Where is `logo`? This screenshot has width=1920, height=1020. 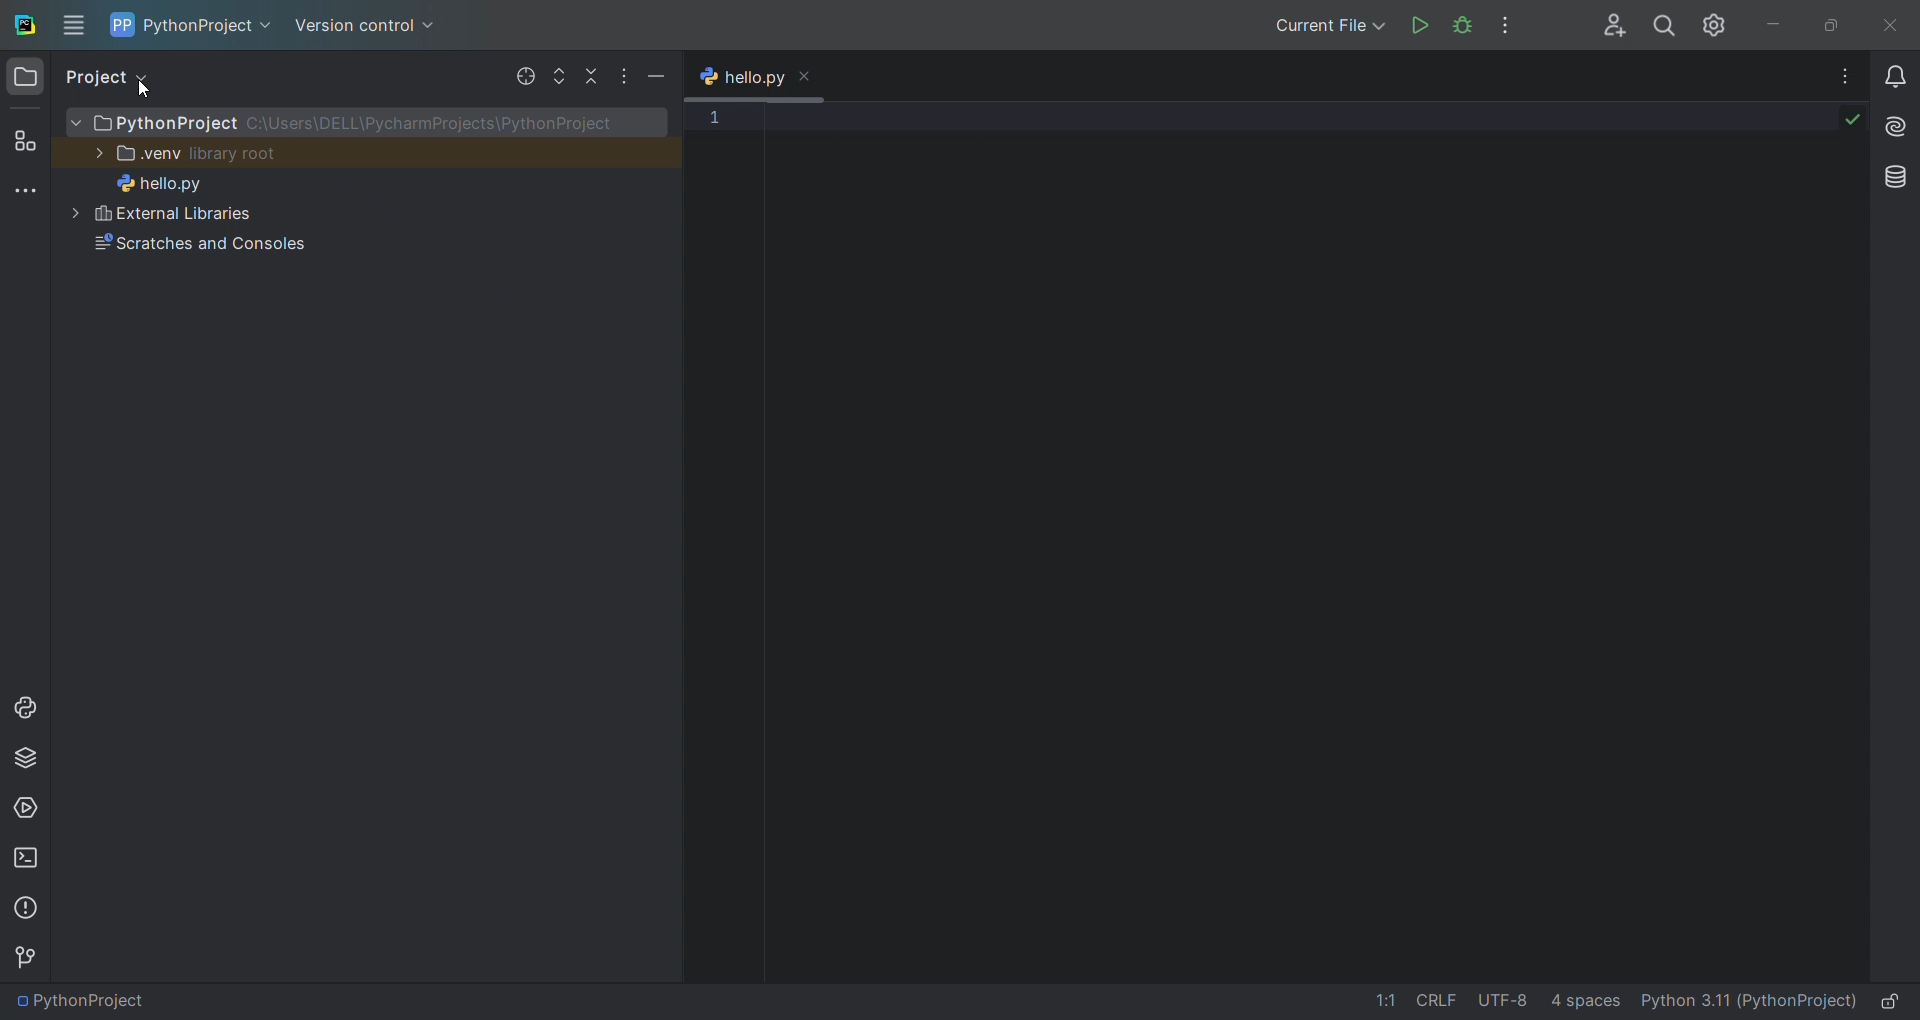
logo is located at coordinates (25, 24).